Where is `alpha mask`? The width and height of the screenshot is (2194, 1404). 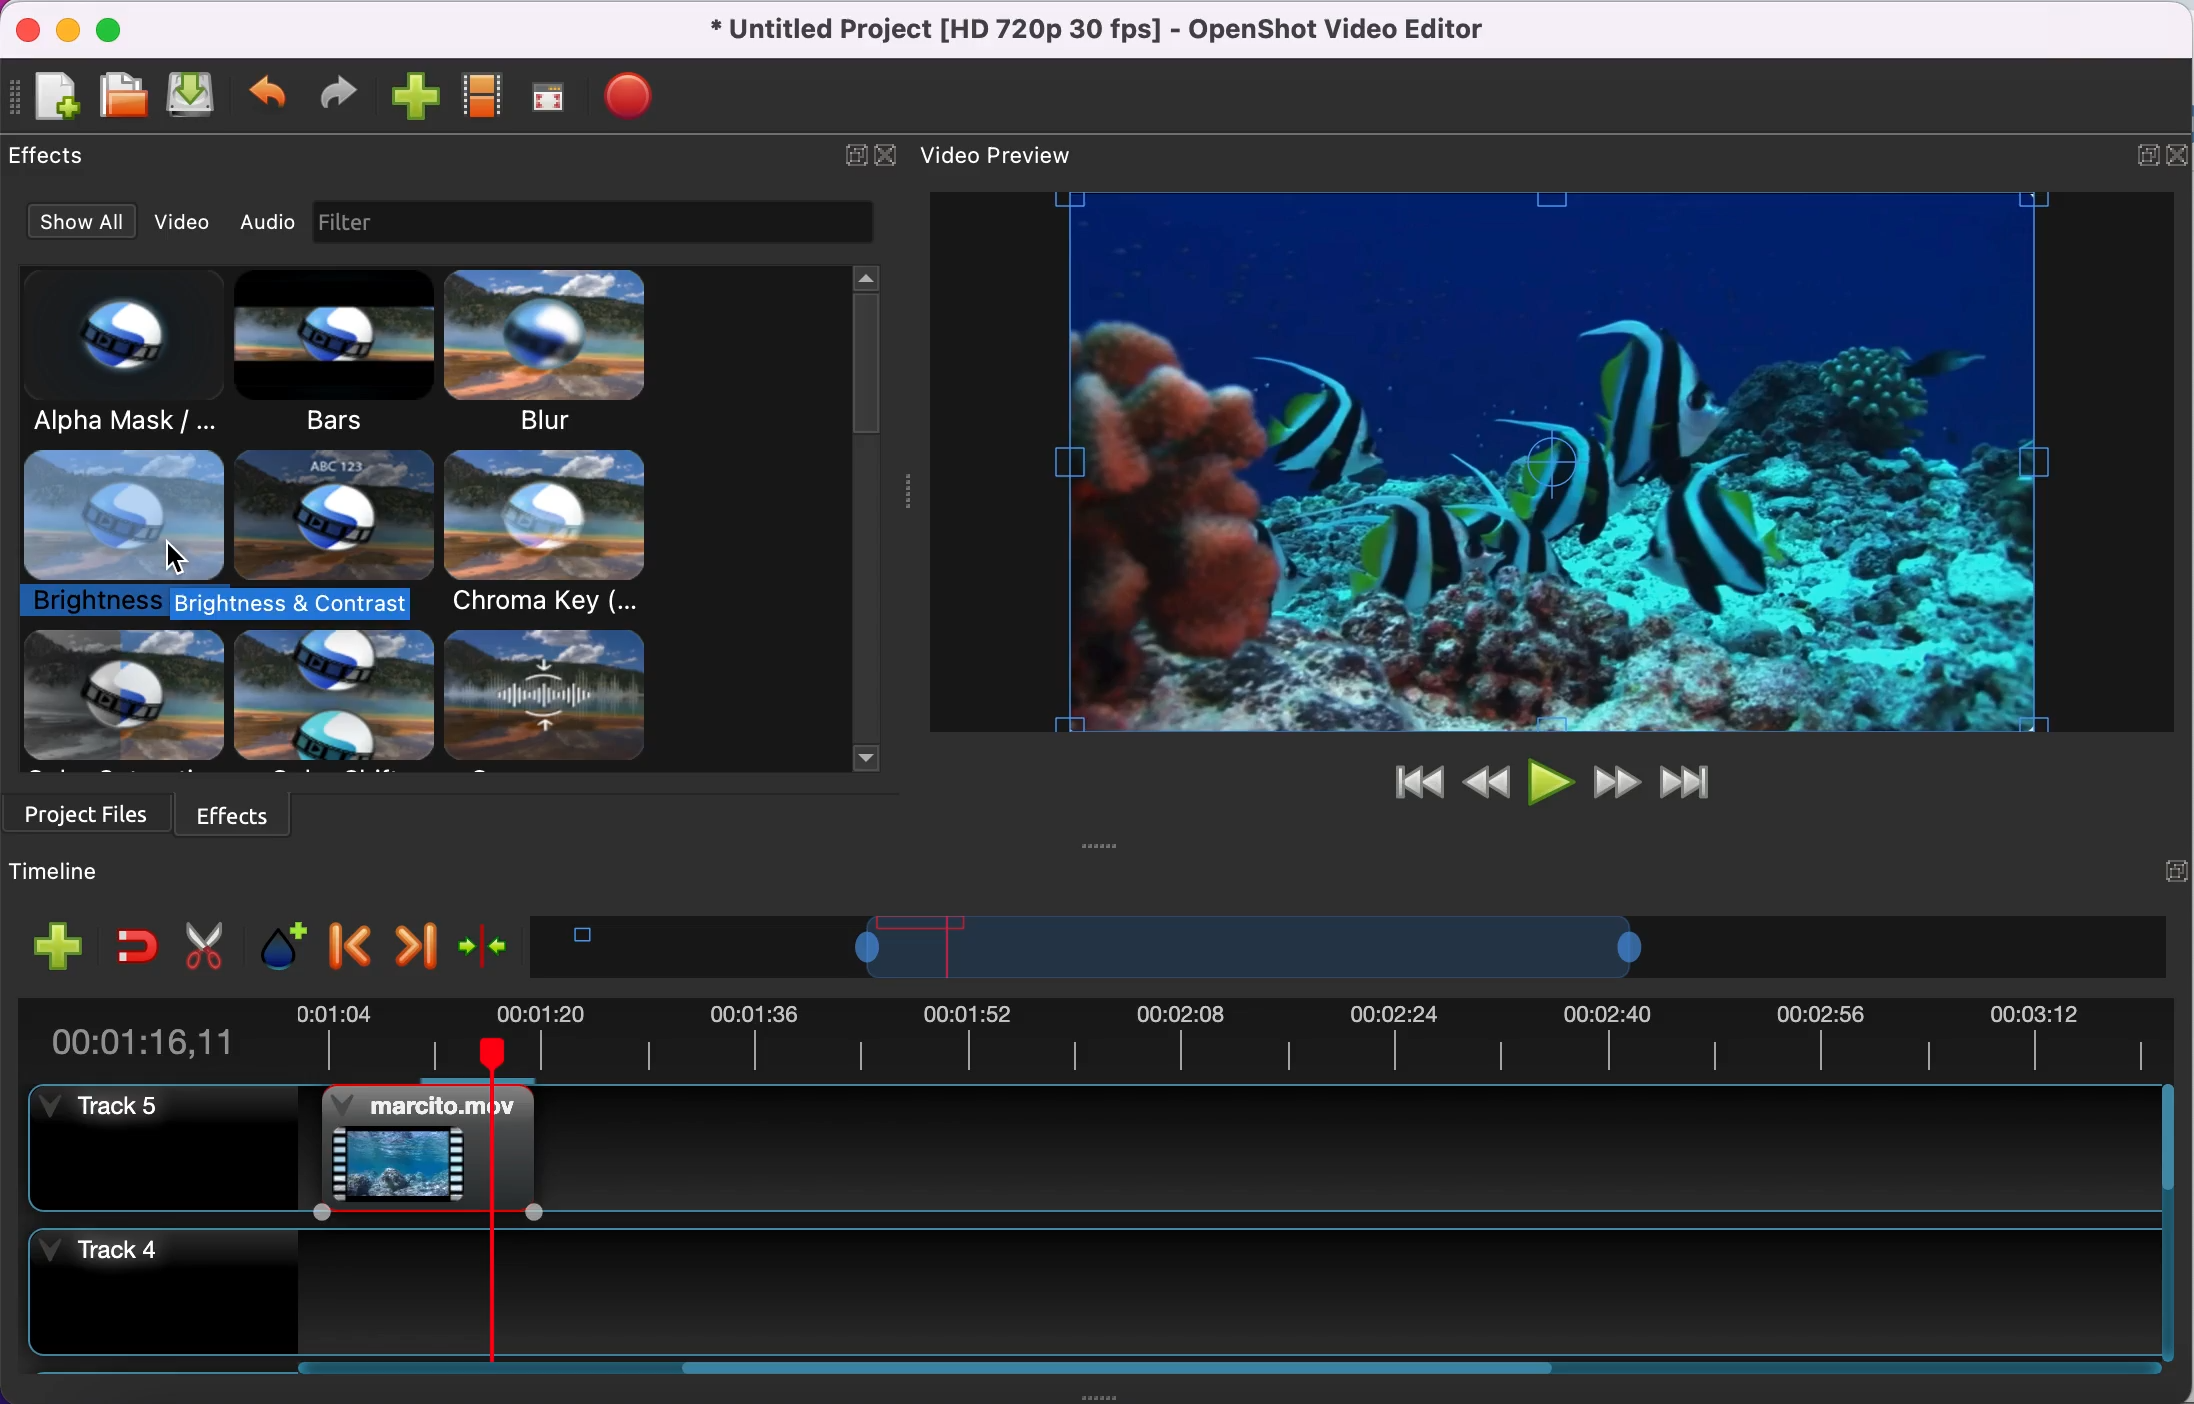
alpha mask is located at coordinates (126, 353).